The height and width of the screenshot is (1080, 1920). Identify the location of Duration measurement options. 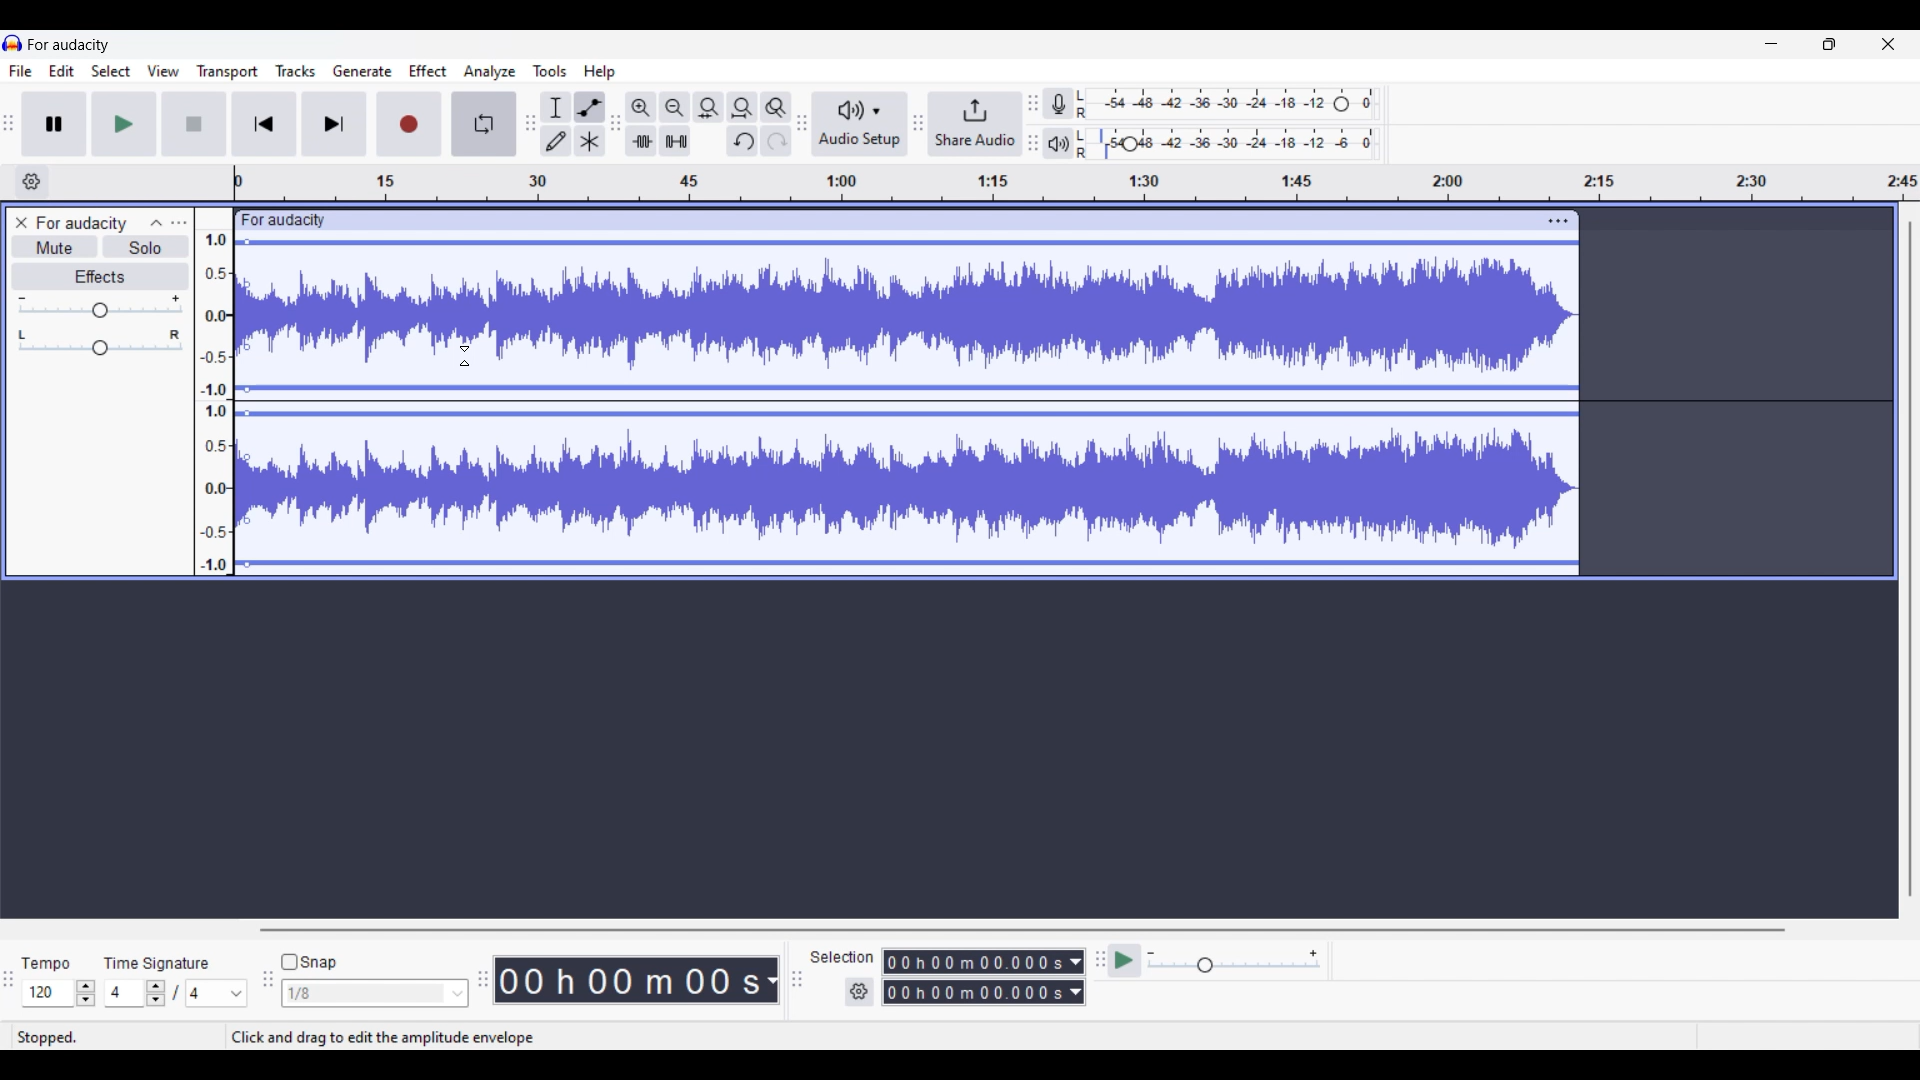
(771, 981).